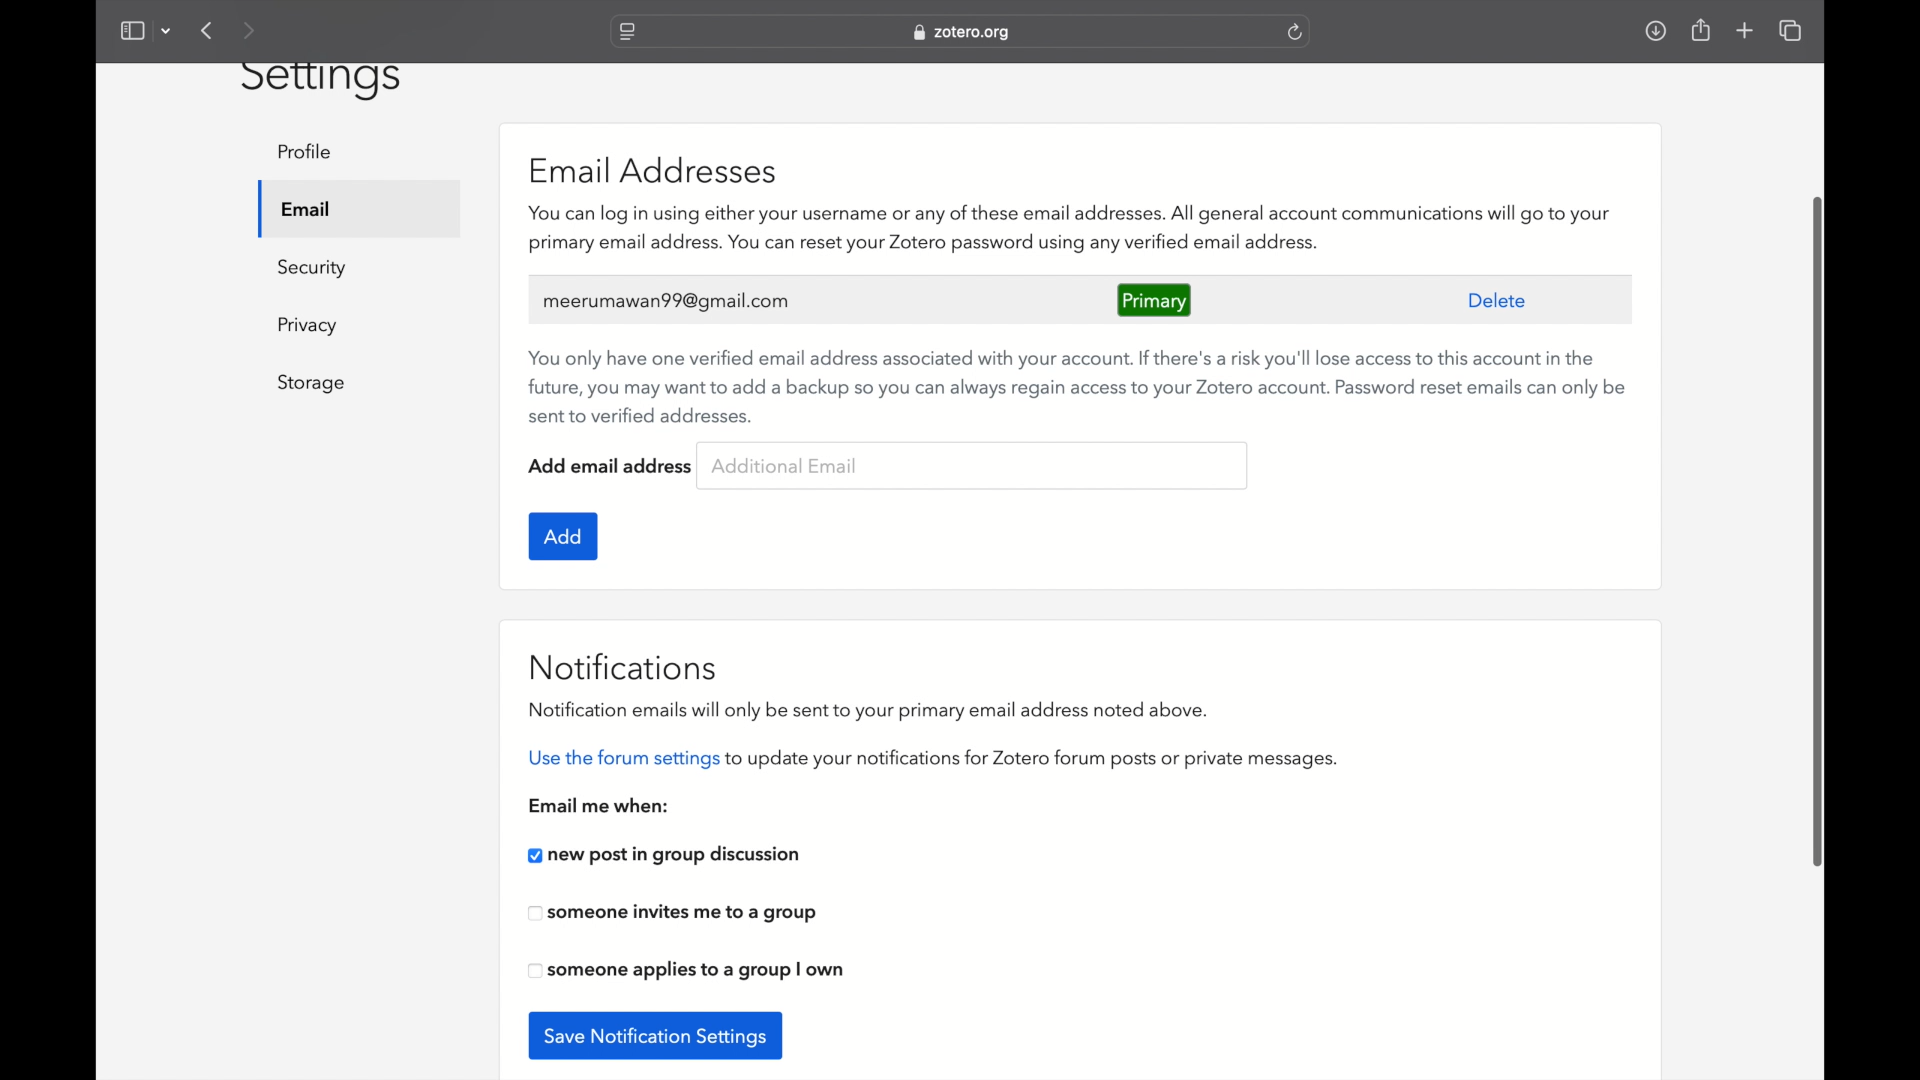 Image resolution: width=1920 pixels, height=1080 pixels. What do you see at coordinates (1699, 30) in the screenshot?
I see `share` at bounding box center [1699, 30].